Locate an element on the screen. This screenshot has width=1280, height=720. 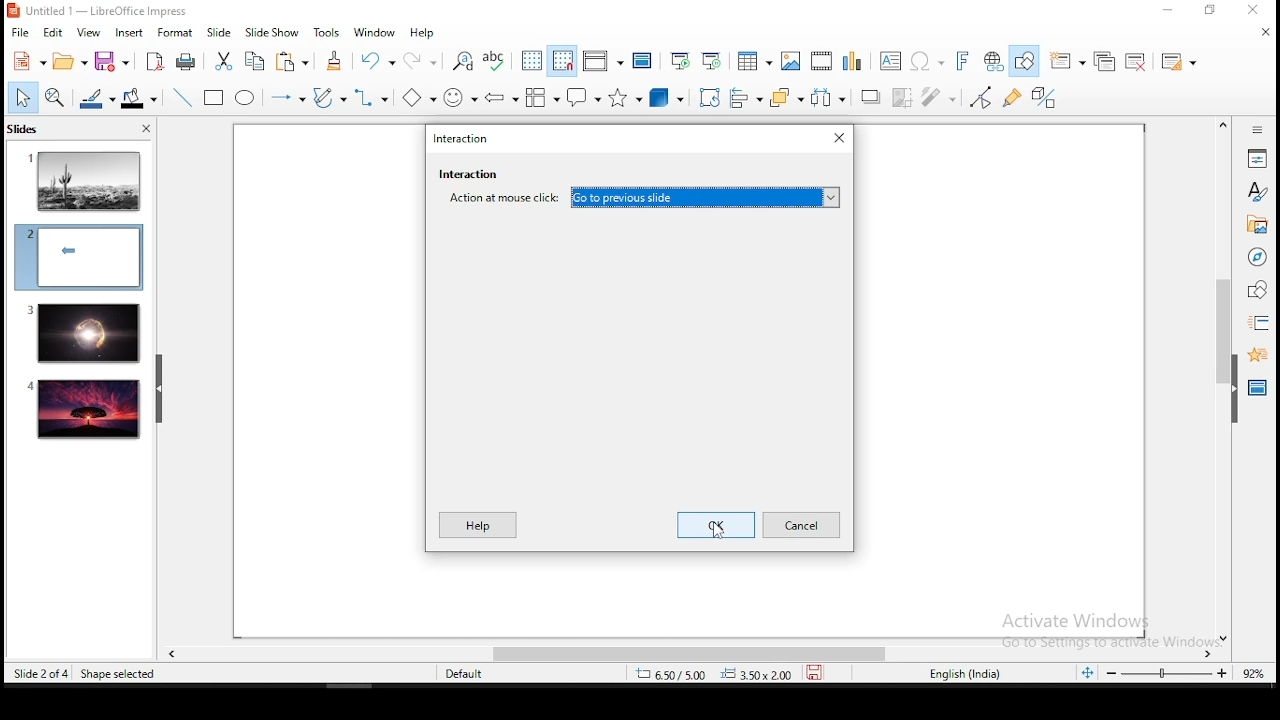
fit to screen is located at coordinates (1087, 674).